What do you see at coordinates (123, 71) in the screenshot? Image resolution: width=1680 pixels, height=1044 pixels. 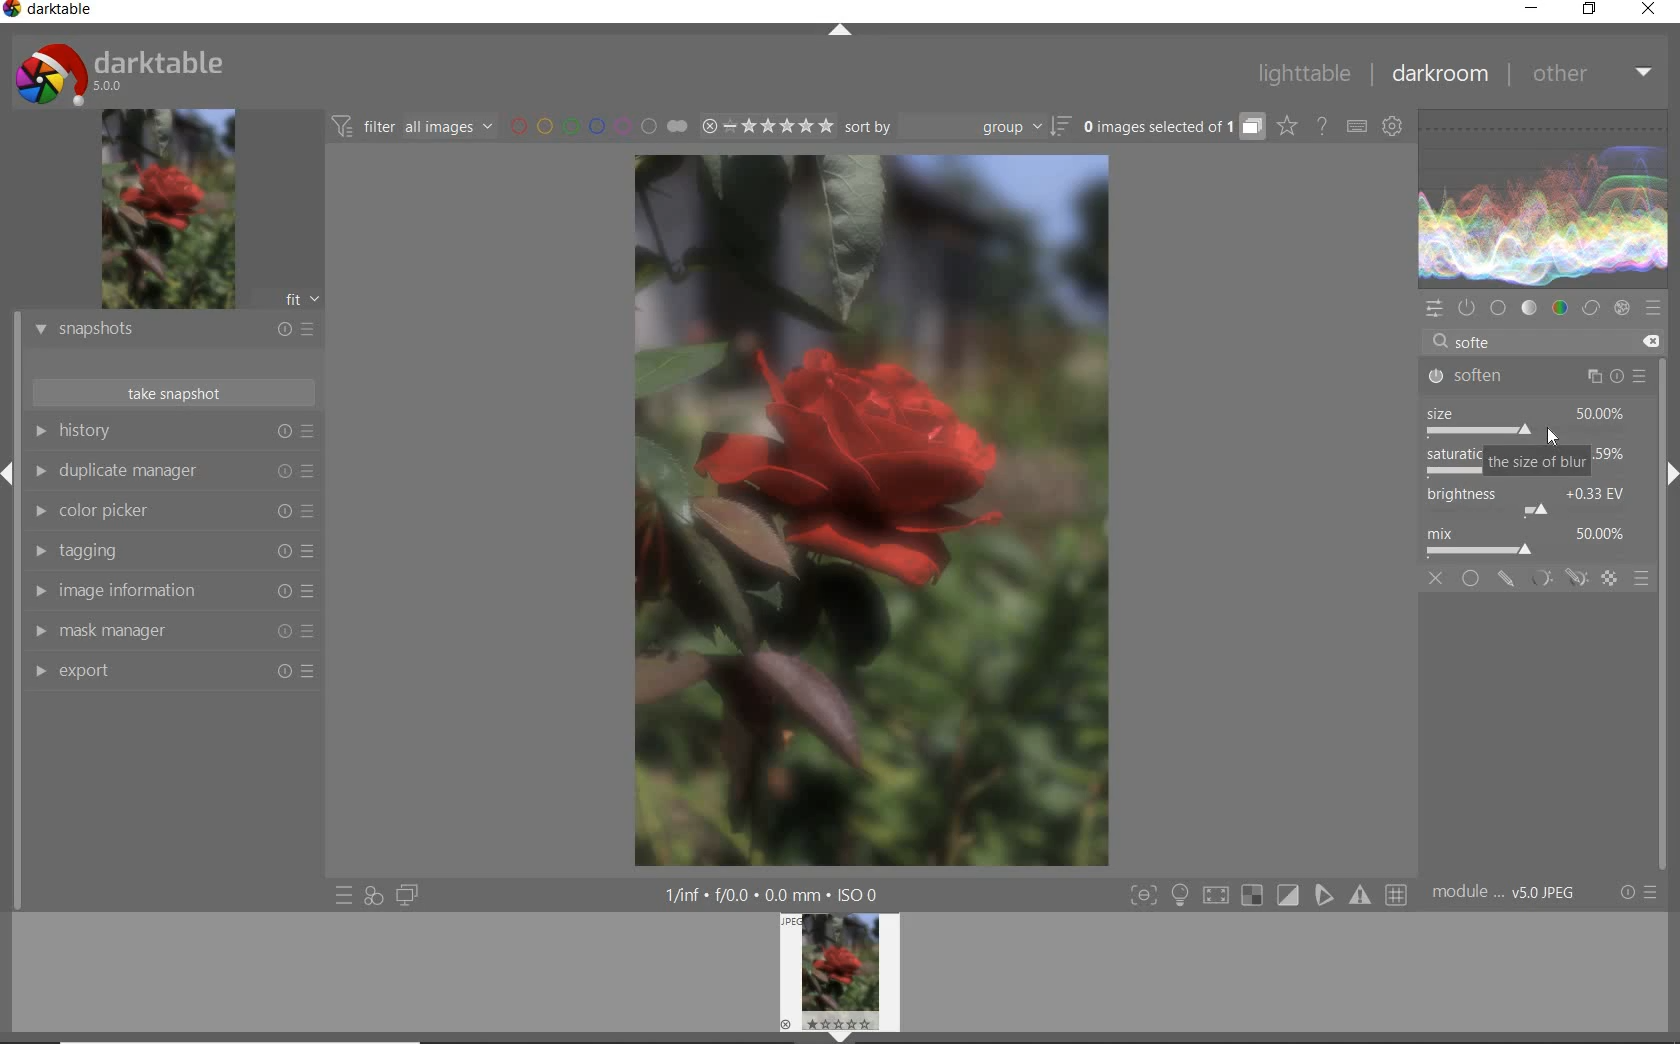 I see `system logo` at bounding box center [123, 71].